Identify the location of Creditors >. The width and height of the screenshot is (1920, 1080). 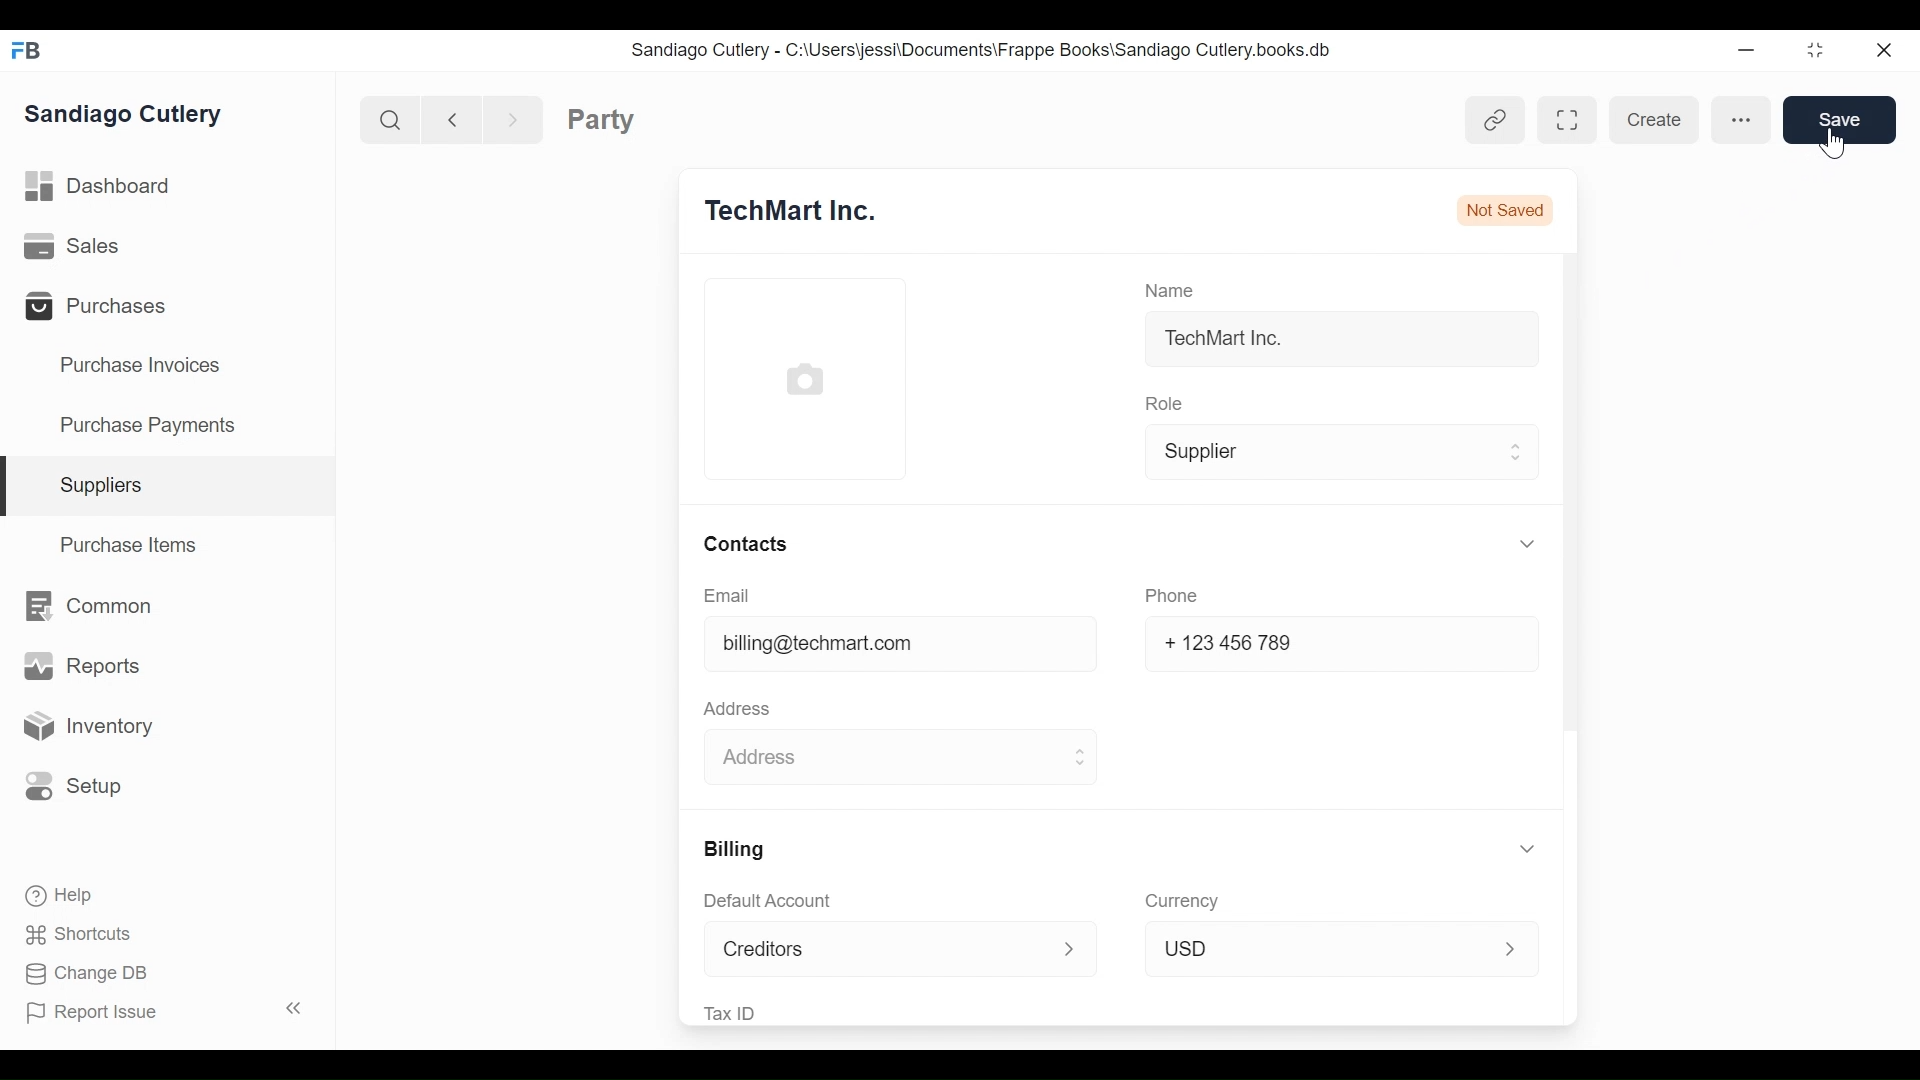
(894, 950).